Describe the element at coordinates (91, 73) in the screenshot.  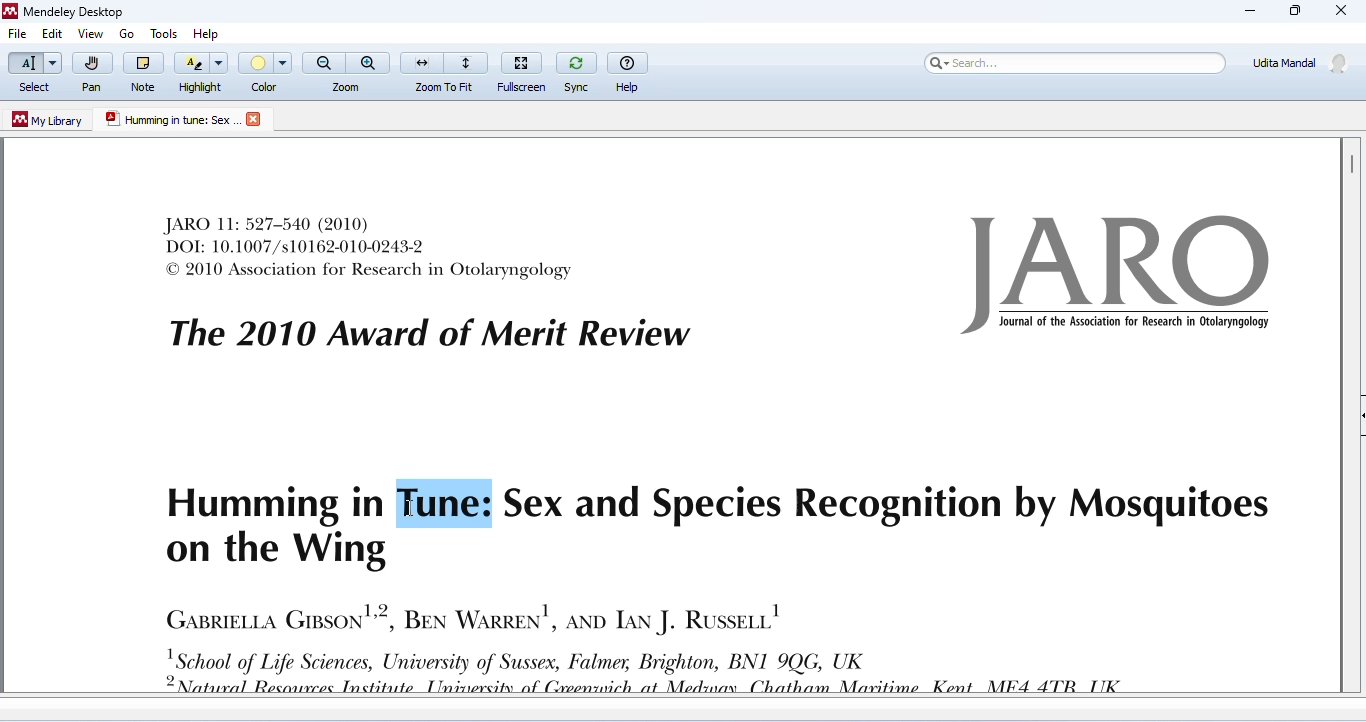
I see `pan` at that location.